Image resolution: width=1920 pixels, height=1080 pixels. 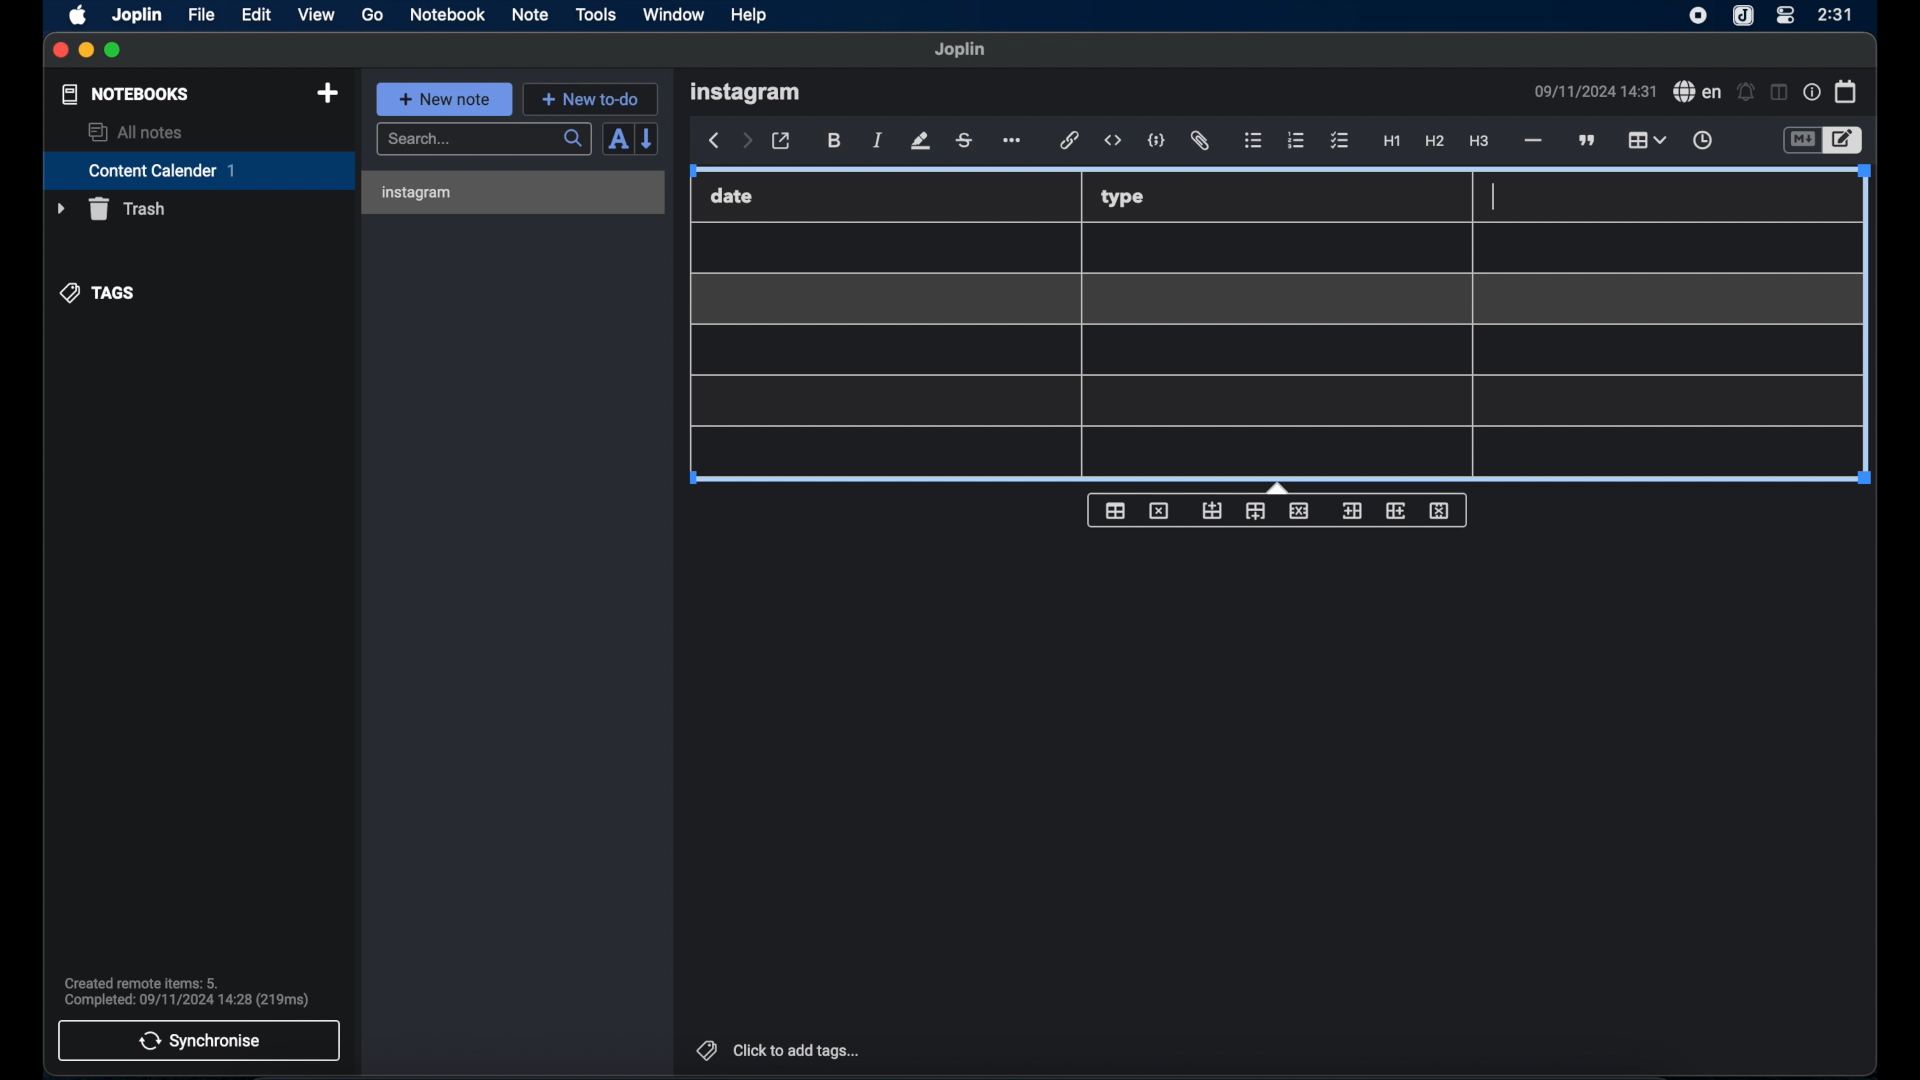 What do you see at coordinates (733, 196) in the screenshot?
I see `date` at bounding box center [733, 196].